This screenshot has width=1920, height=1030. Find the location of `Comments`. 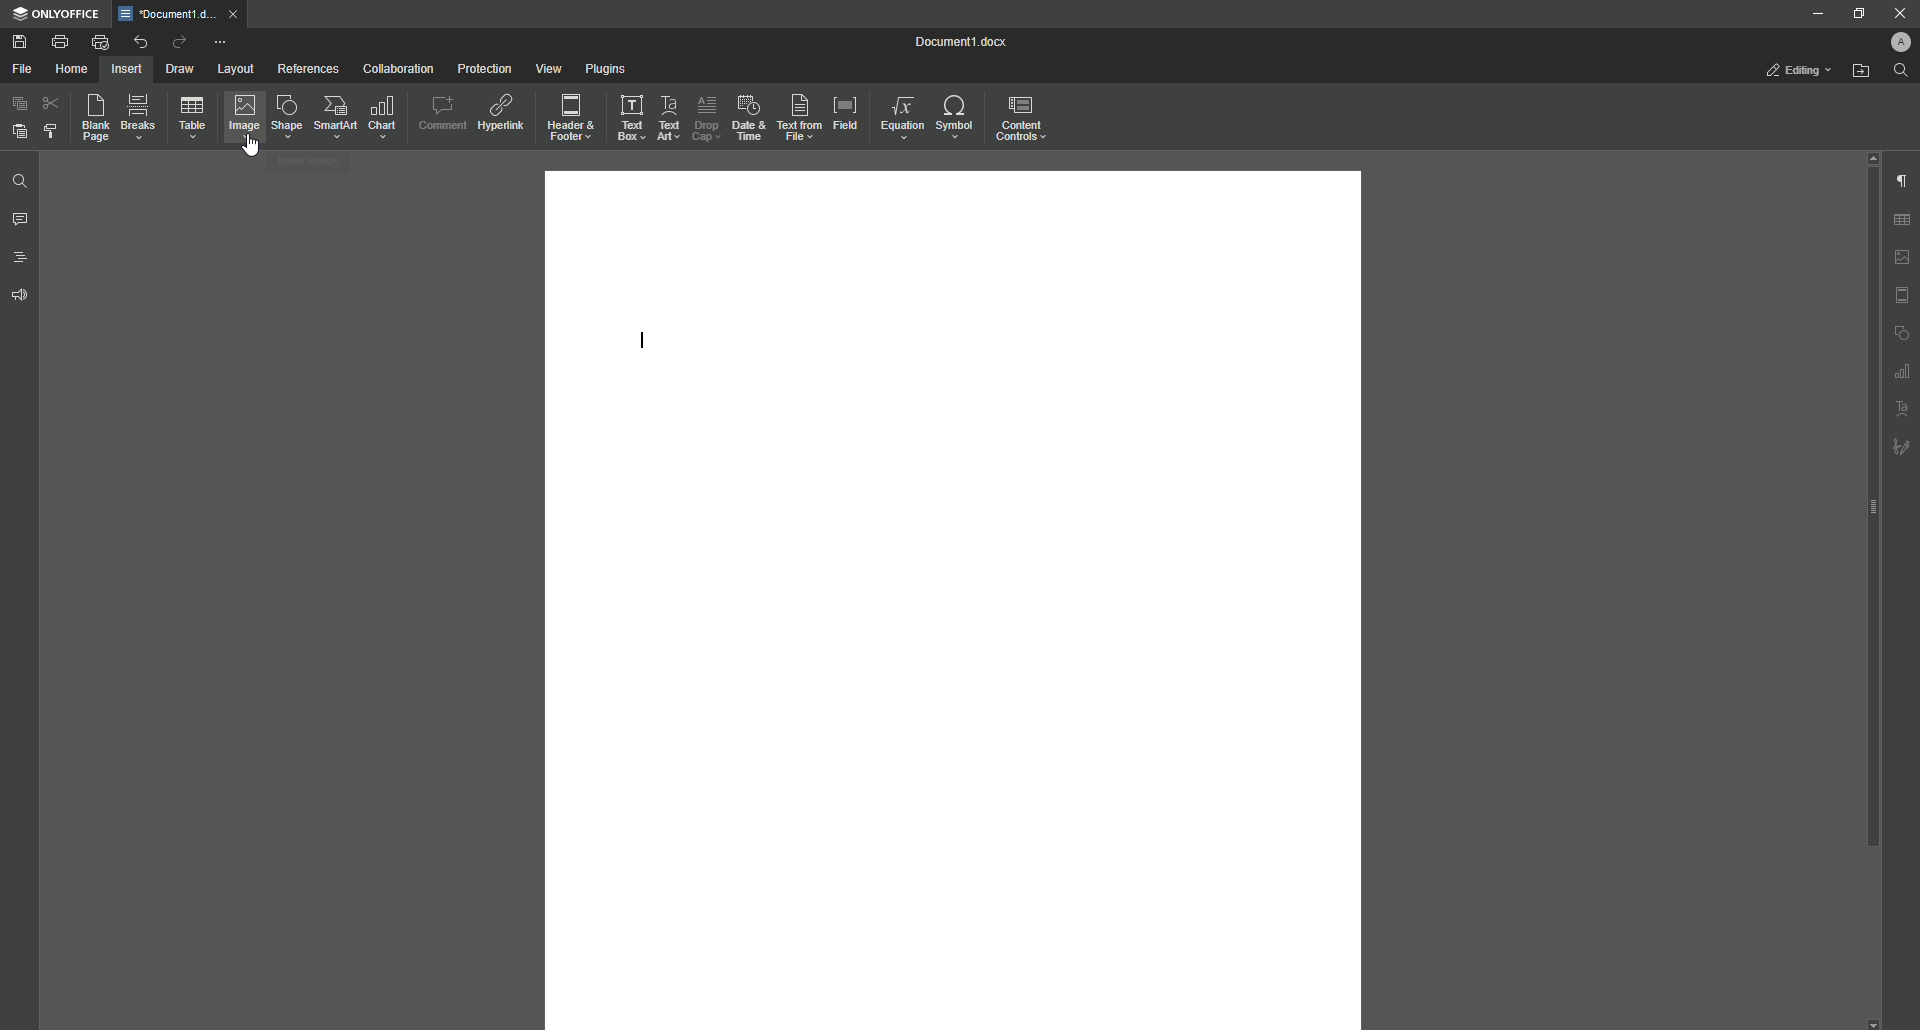

Comments is located at coordinates (22, 219).